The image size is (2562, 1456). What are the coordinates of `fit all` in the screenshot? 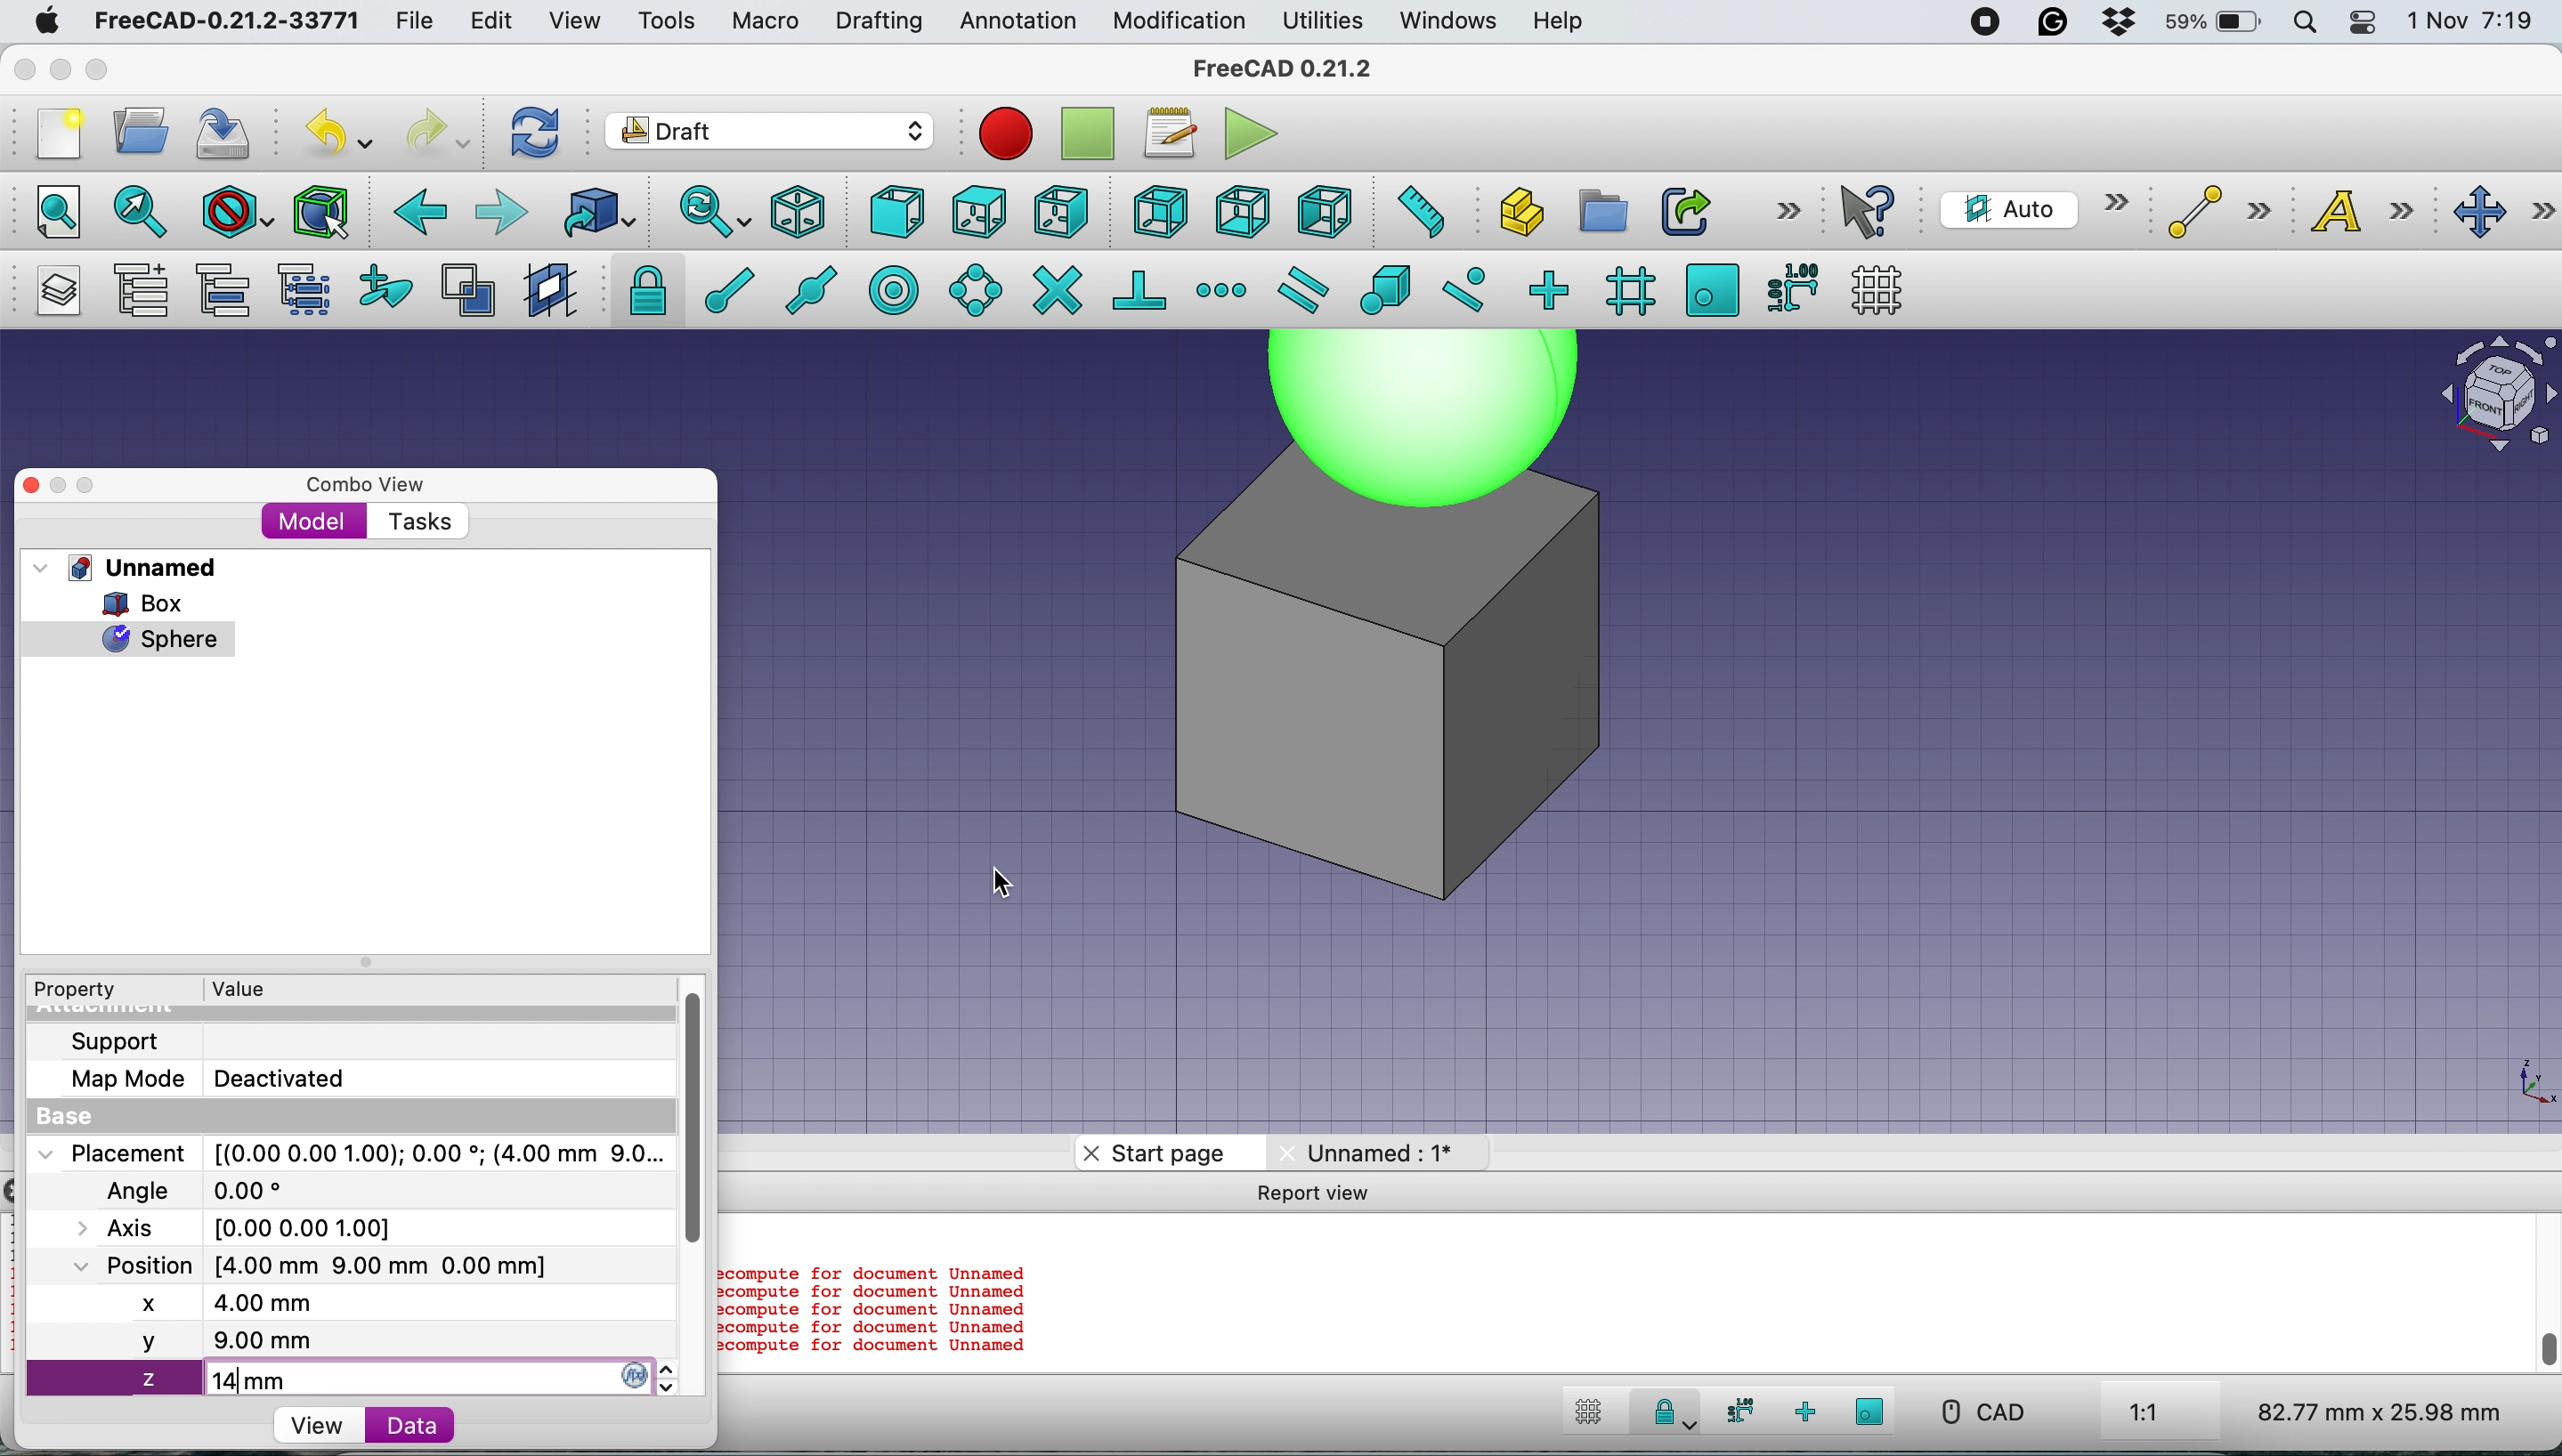 It's located at (47, 209).